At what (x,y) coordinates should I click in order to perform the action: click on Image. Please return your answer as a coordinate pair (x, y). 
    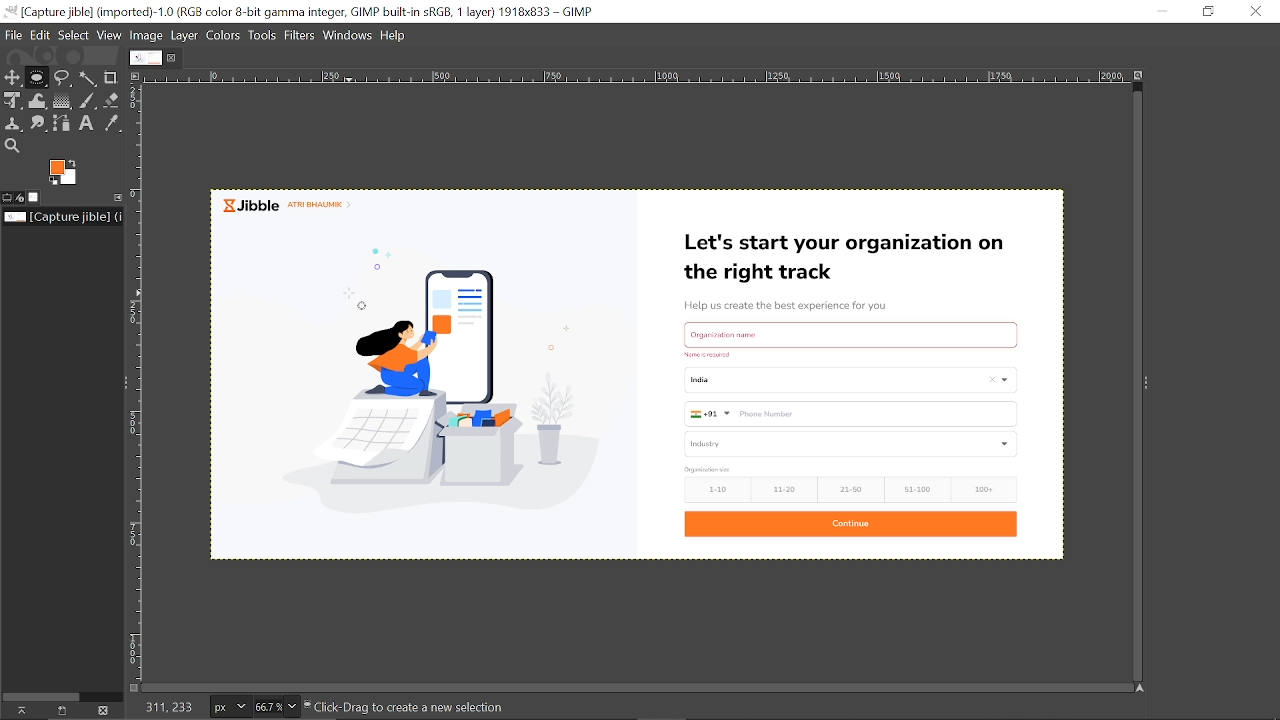
    Looking at the image, I should click on (150, 34).